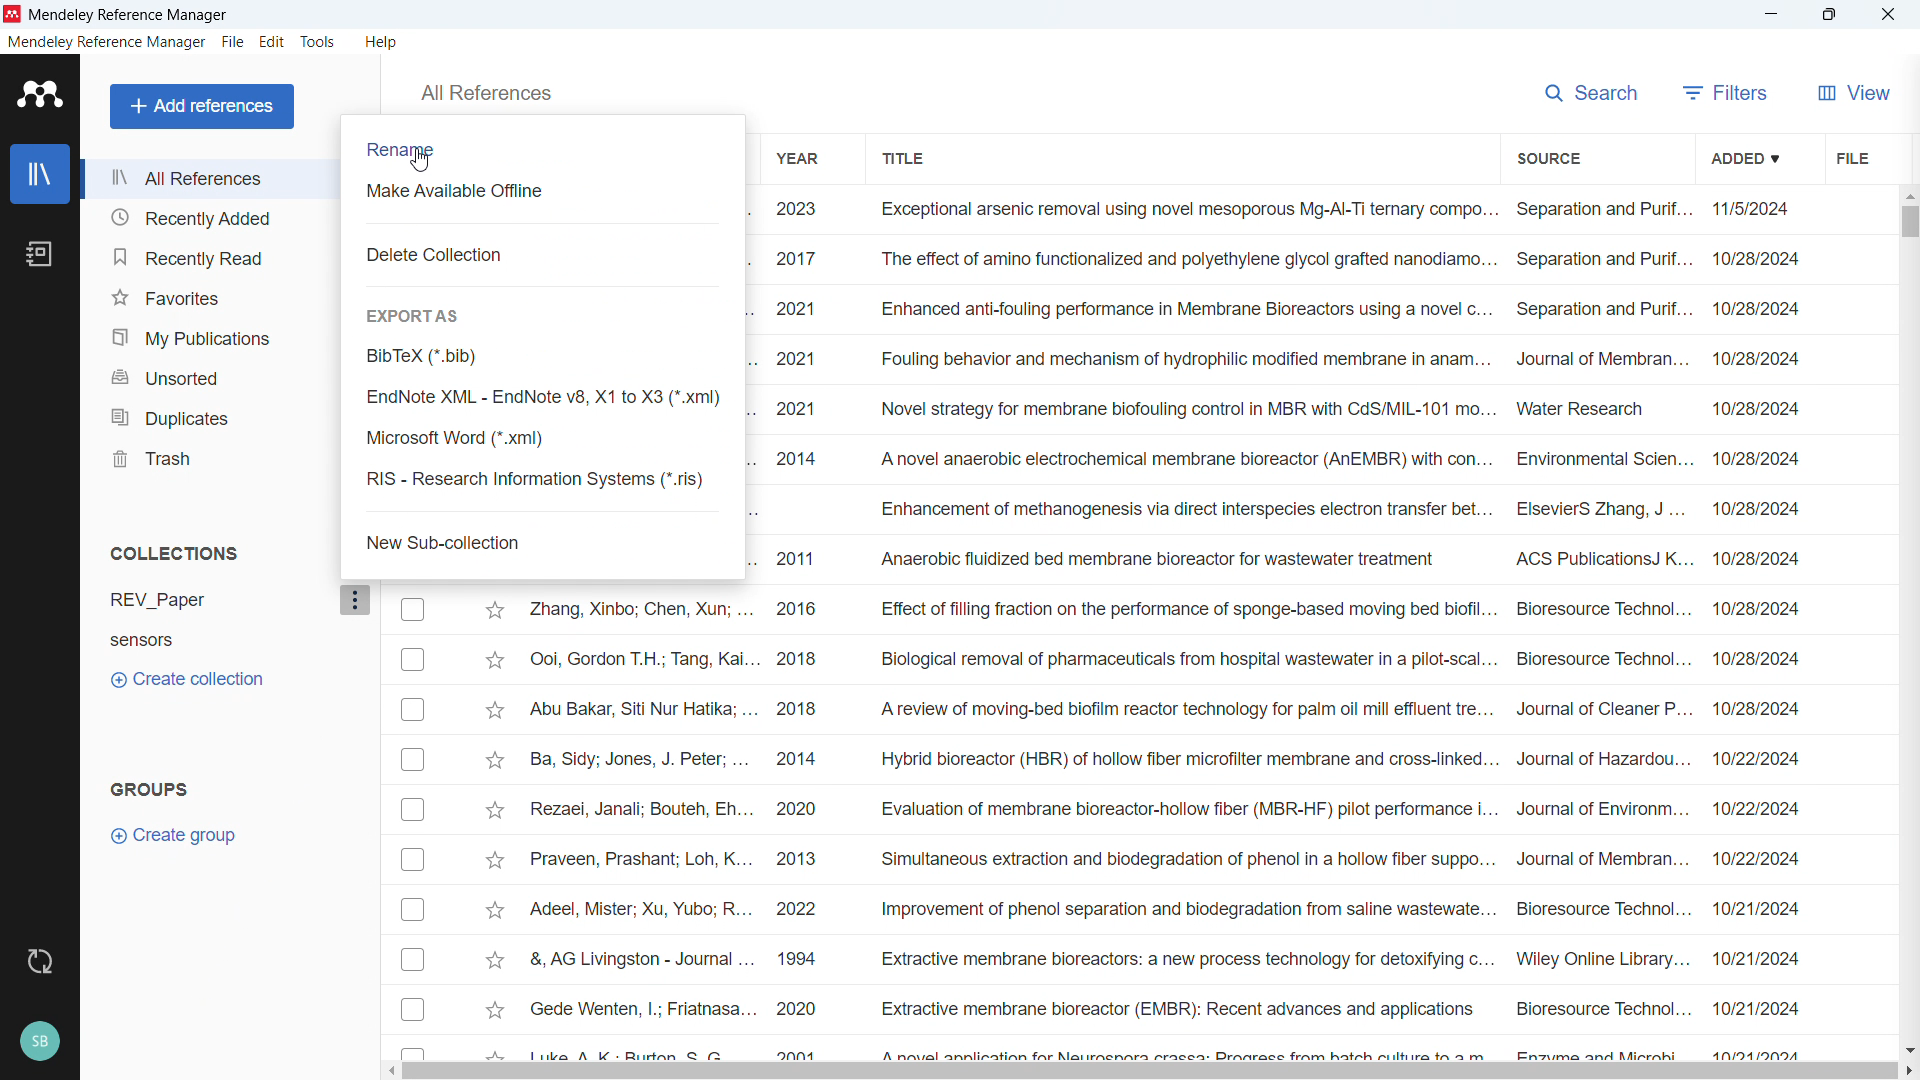 Image resolution: width=1920 pixels, height=1080 pixels. What do you see at coordinates (208, 218) in the screenshot?
I see `Recently added ` at bounding box center [208, 218].